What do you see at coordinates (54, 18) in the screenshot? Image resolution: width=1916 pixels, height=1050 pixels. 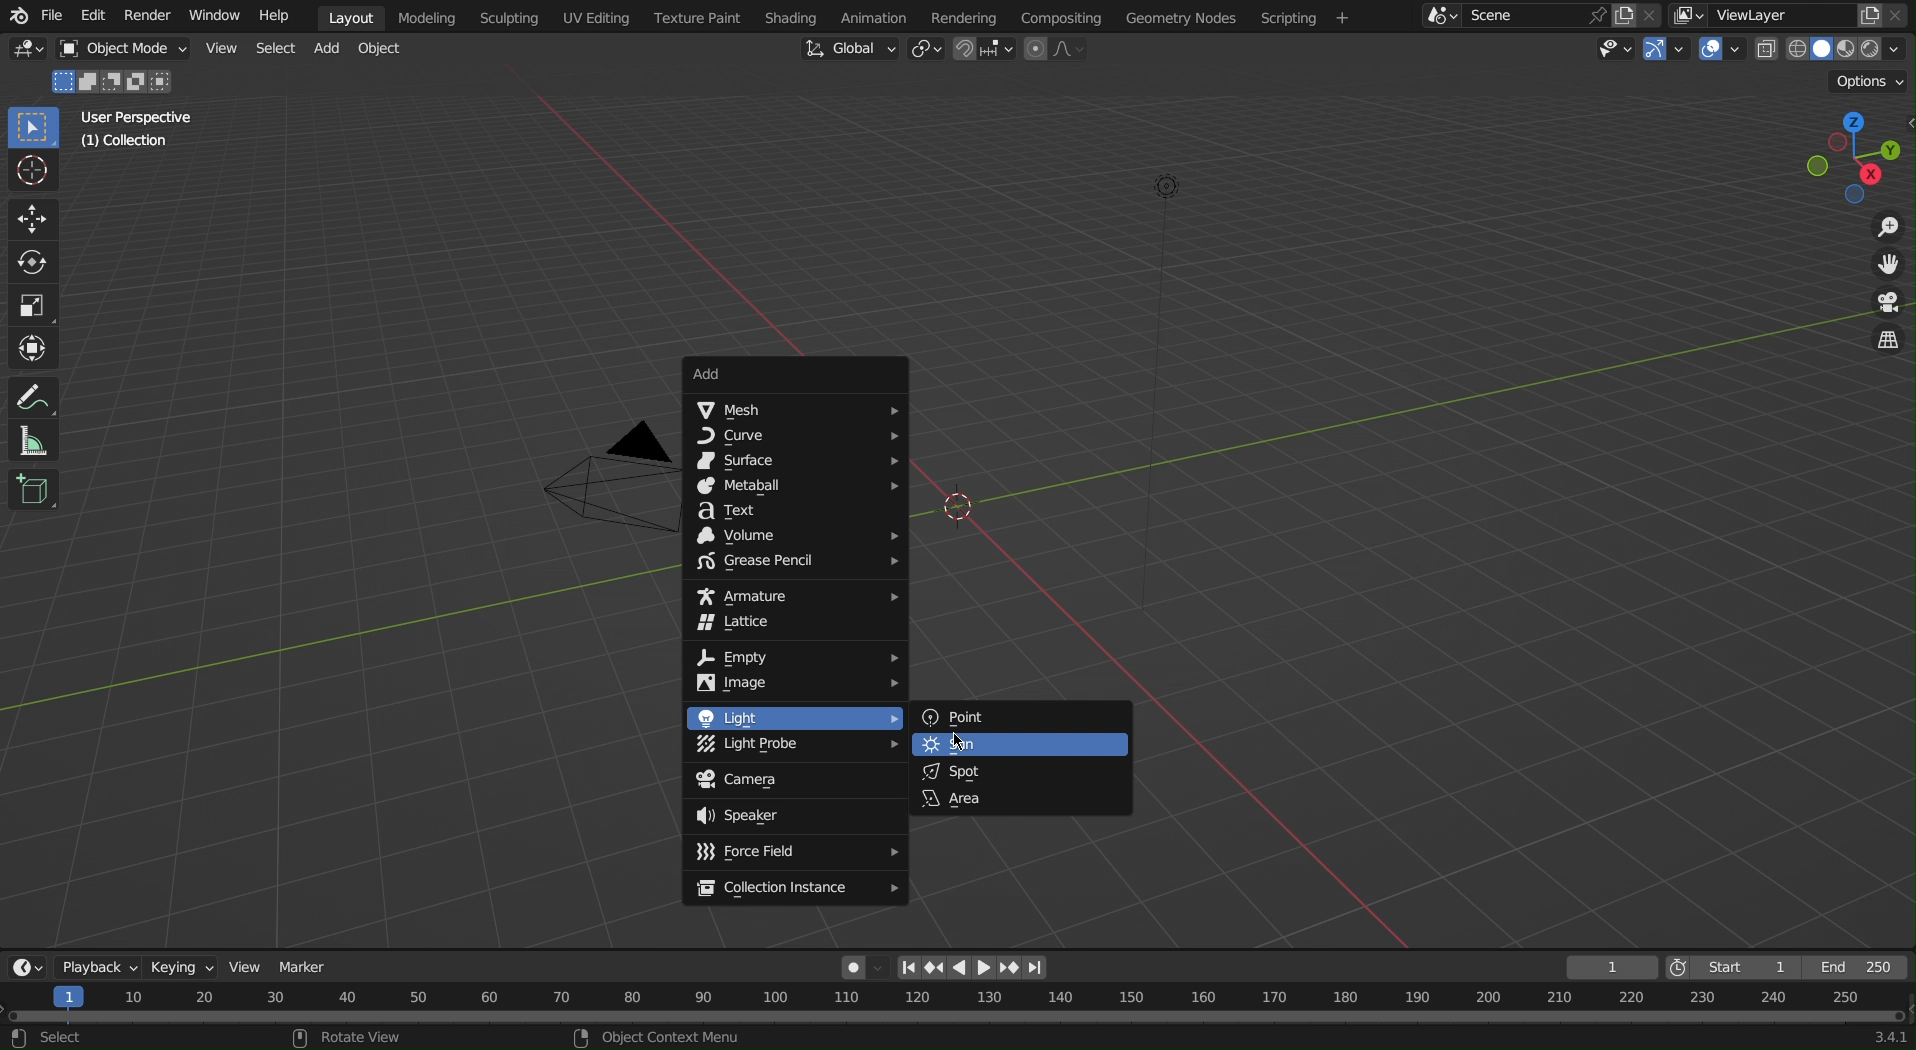 I see `File` at bounding box center [54, 18].